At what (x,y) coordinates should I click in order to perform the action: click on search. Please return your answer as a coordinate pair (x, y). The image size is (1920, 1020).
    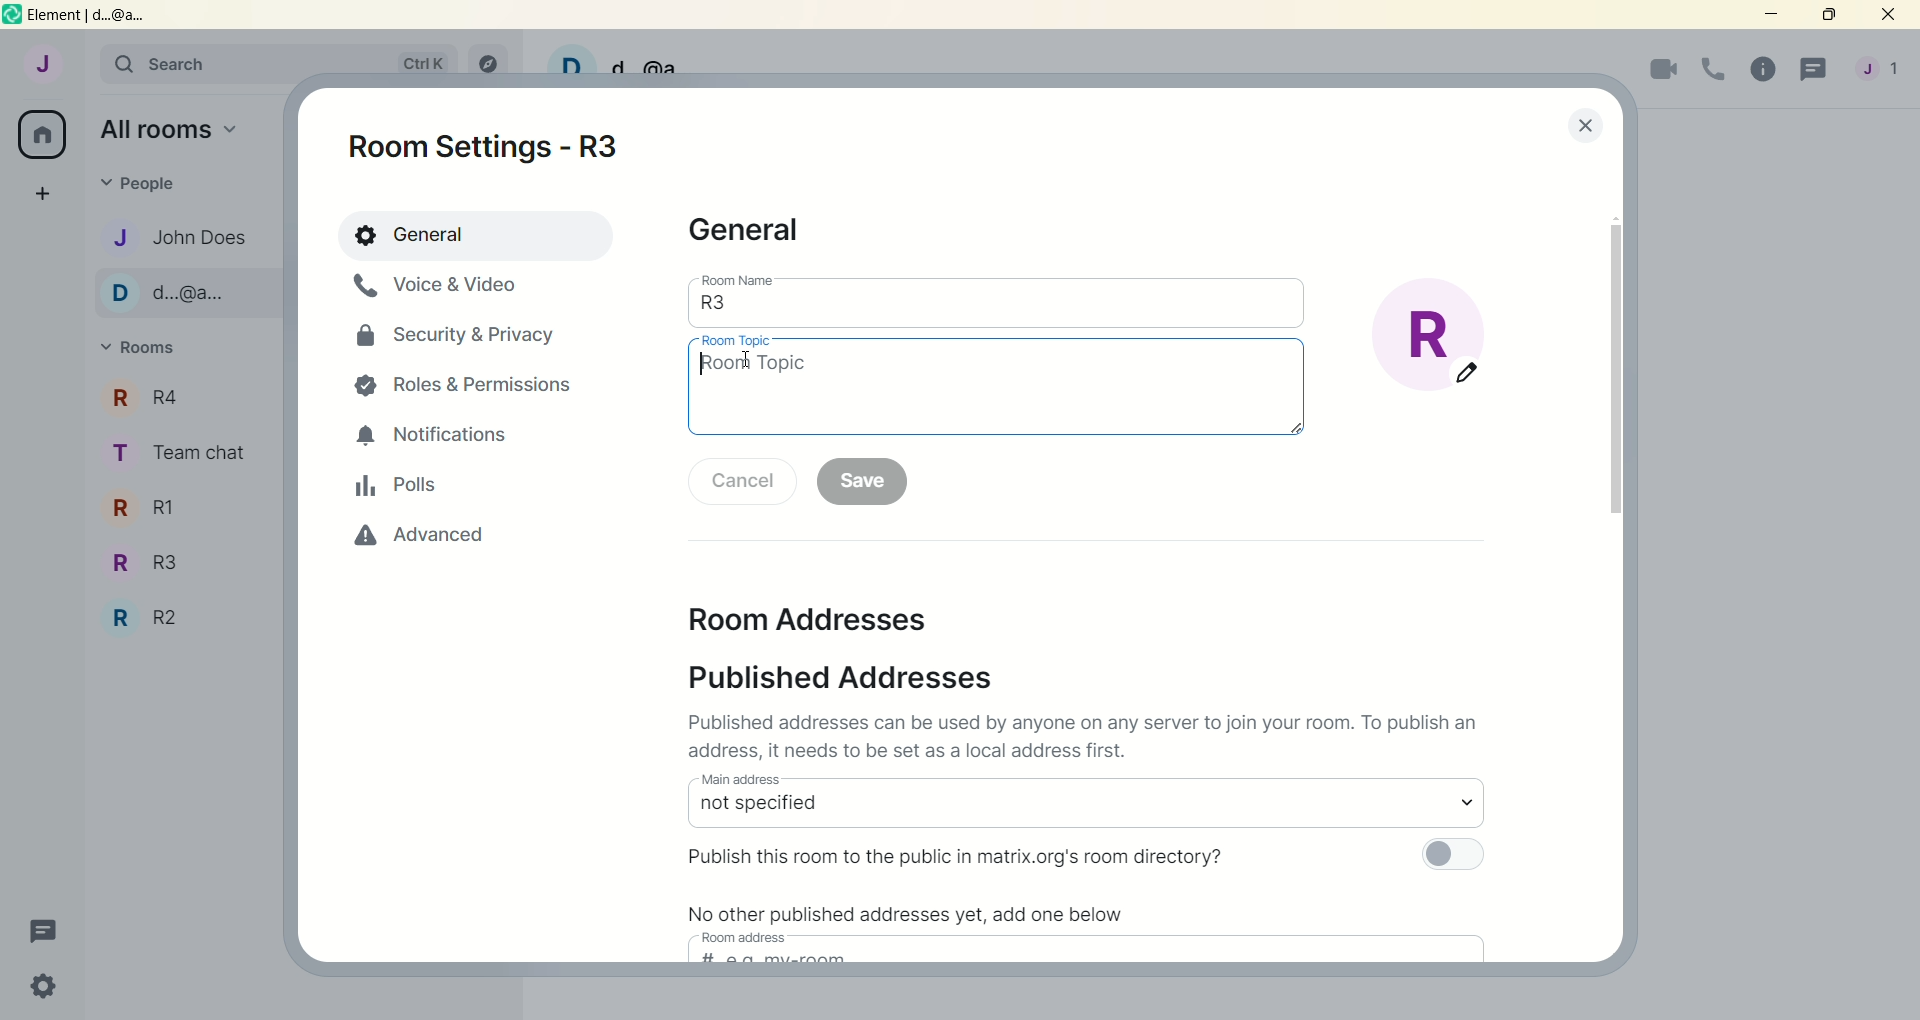
    Looking at the image, I should click on (188, 66).